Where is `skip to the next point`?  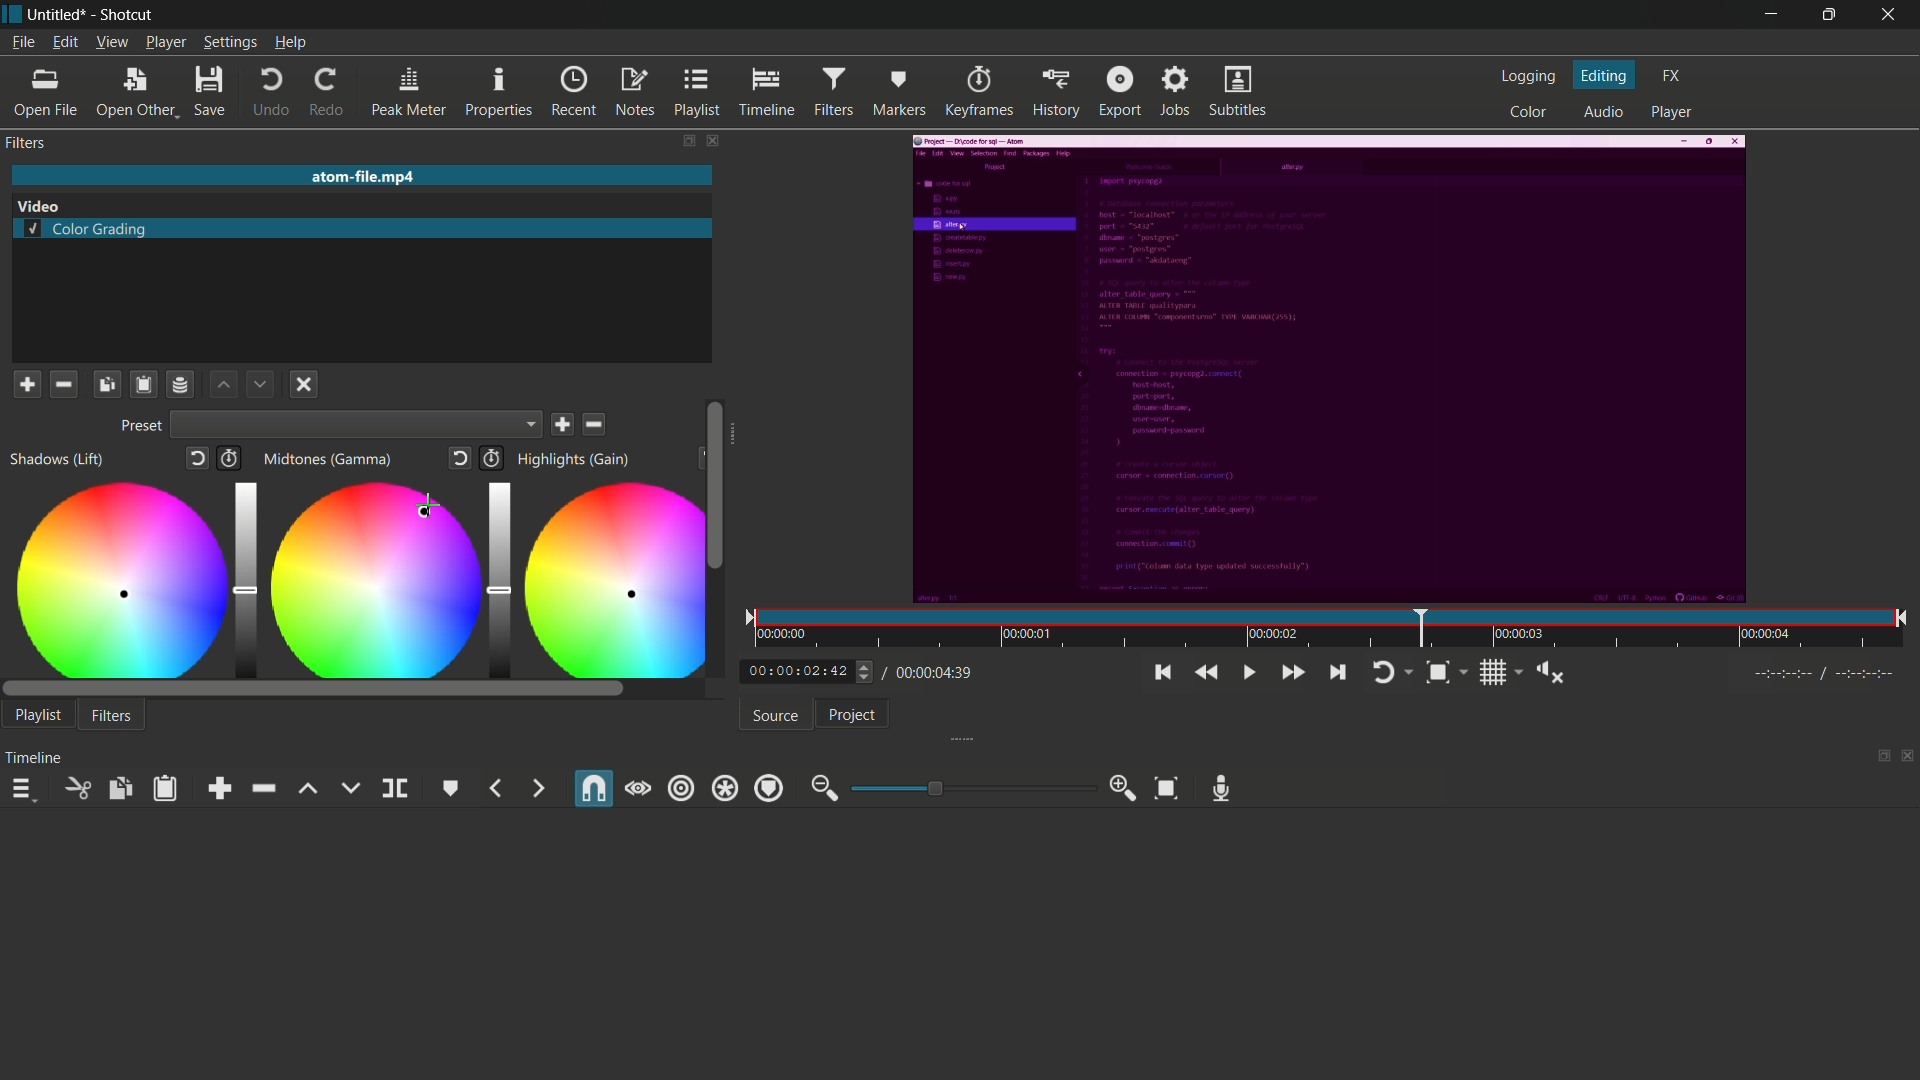
skip to the next point is located at coordinates (1335, 672).